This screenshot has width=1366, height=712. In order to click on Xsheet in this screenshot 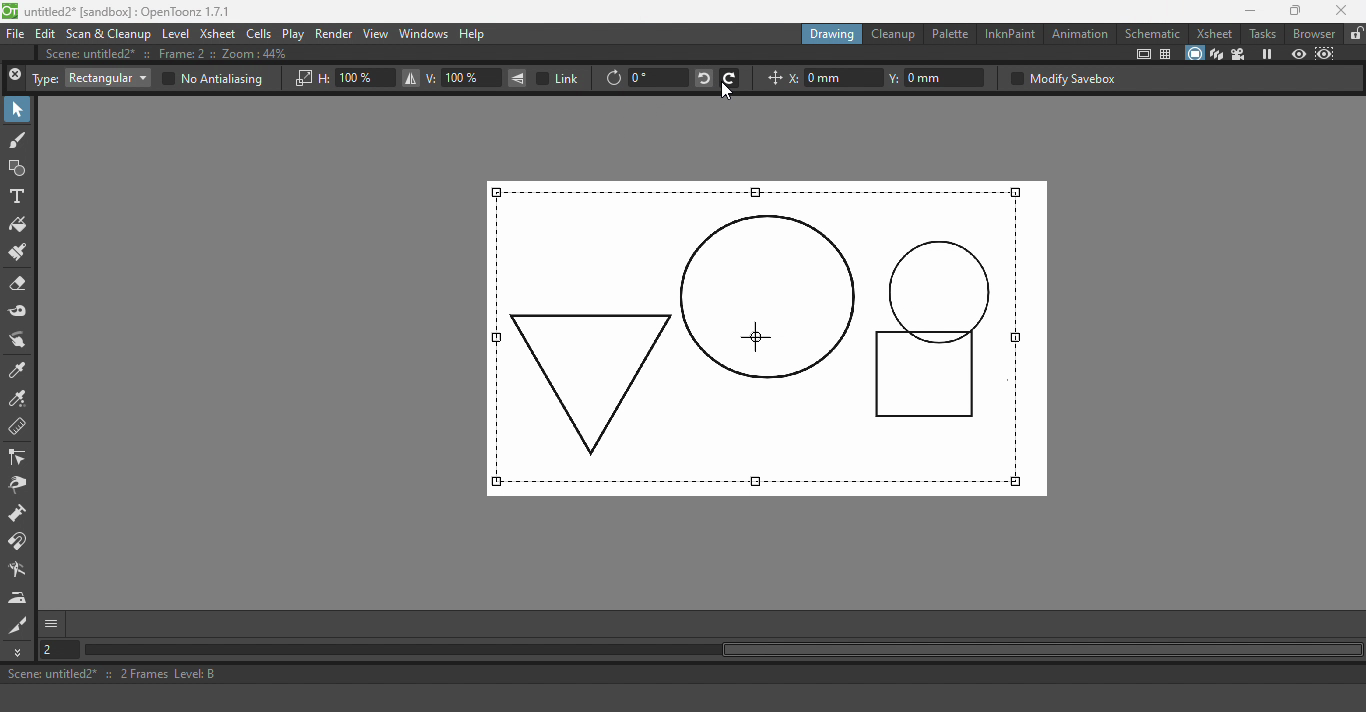, I will do `click(218, 34)`.